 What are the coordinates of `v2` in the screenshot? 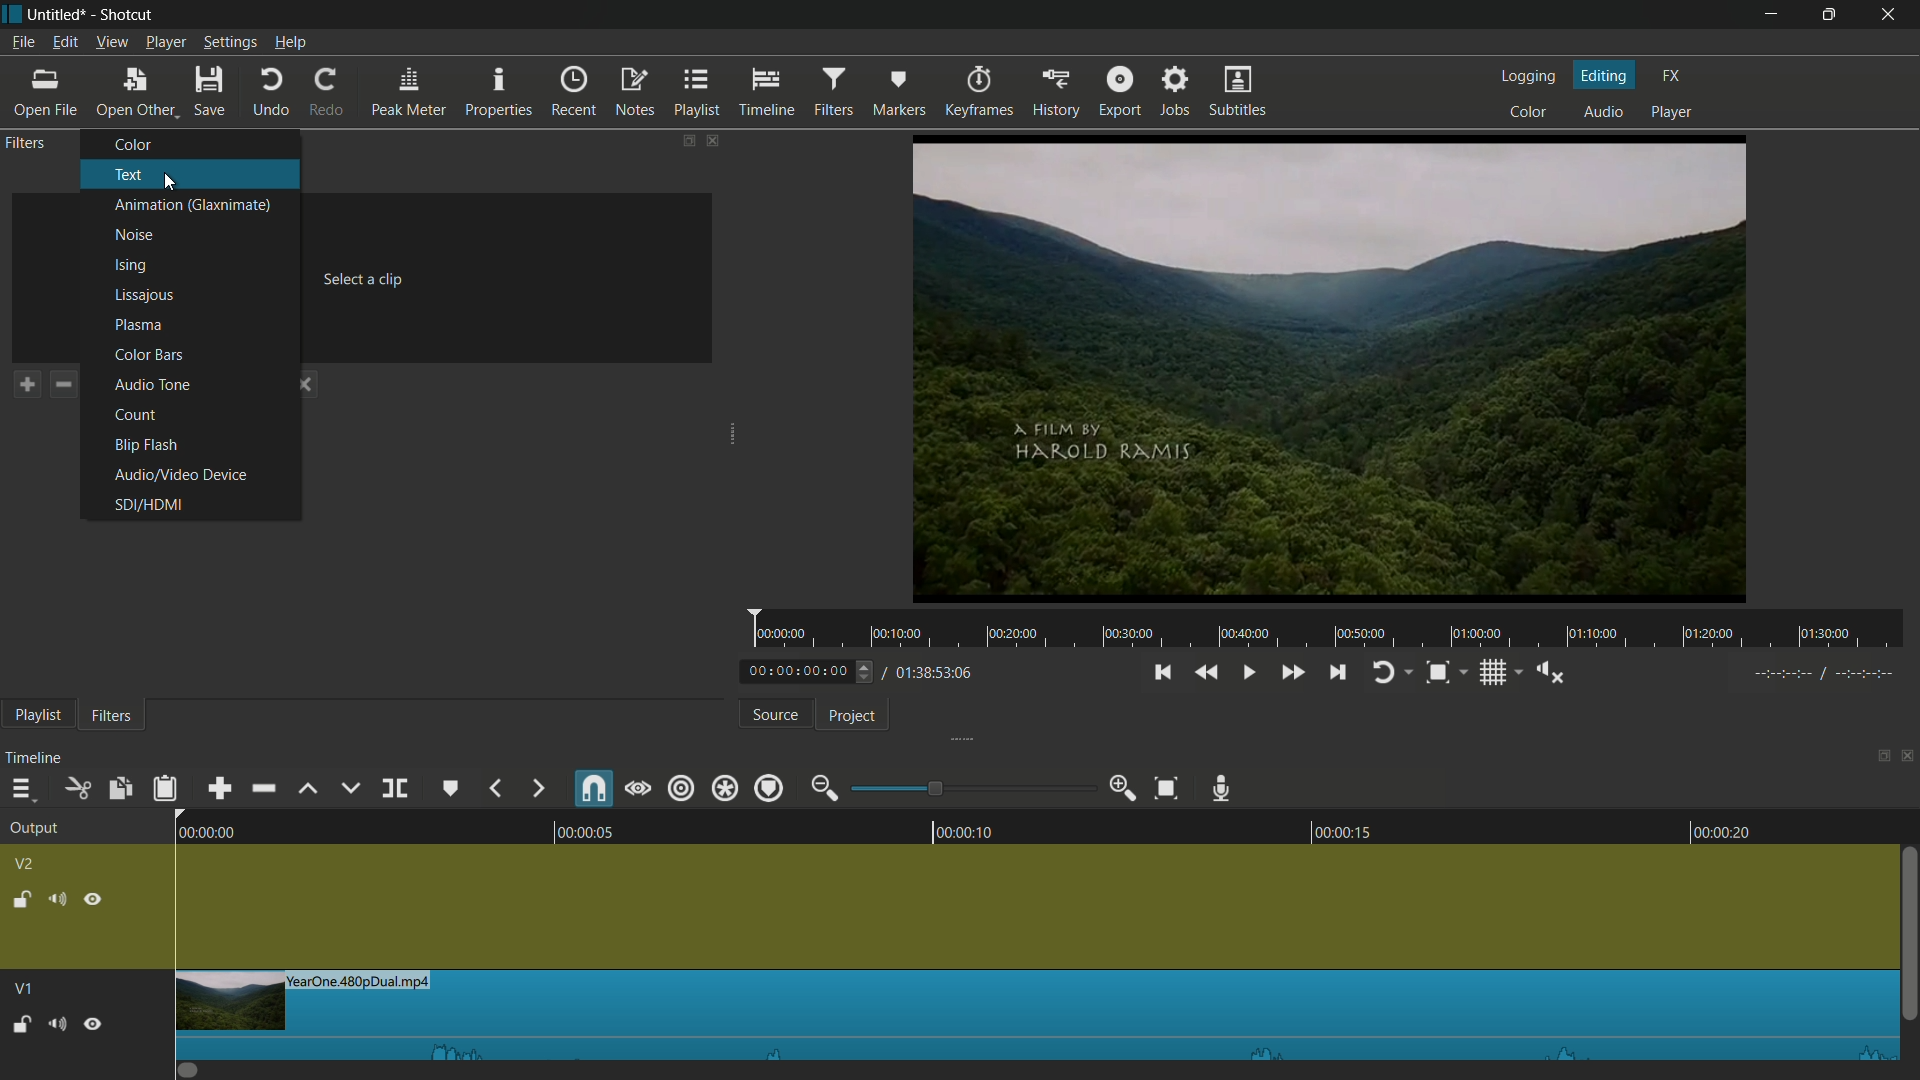 It's located at (26, 863).